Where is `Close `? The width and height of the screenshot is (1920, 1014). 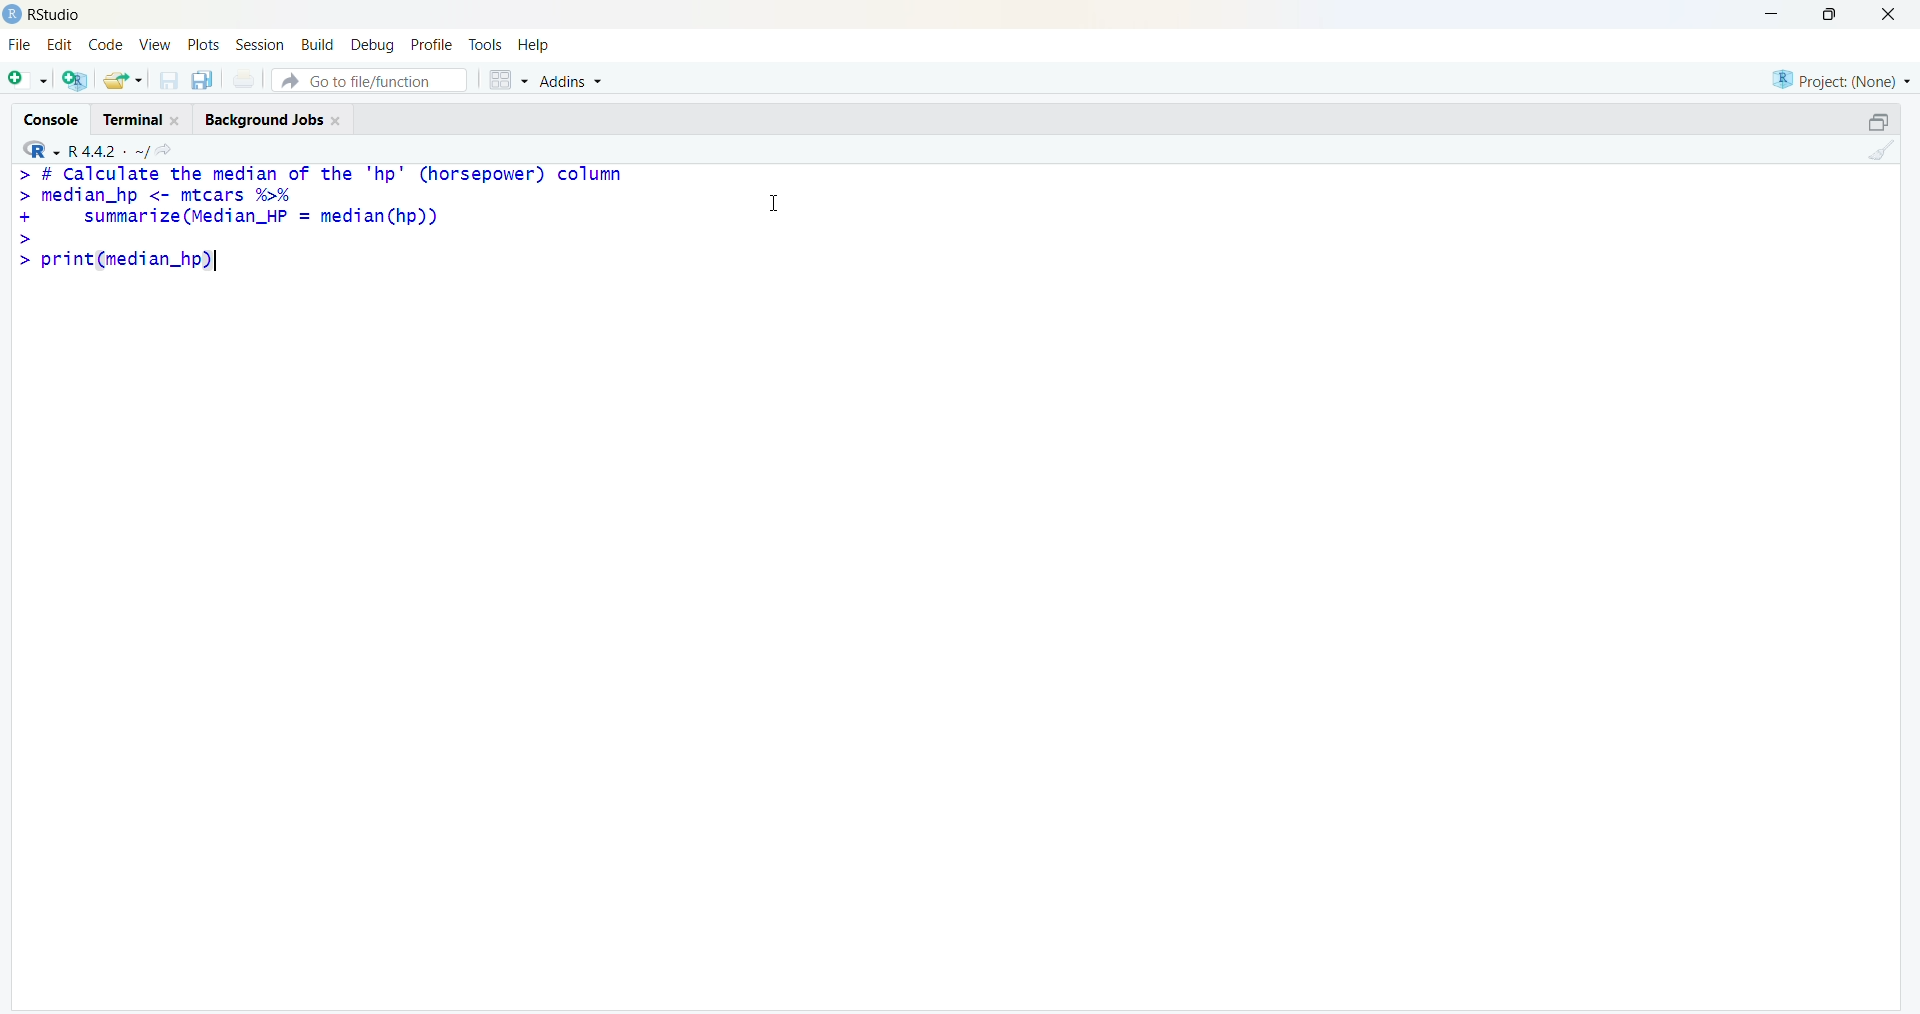
Close  is located at coordinates (338, 121).